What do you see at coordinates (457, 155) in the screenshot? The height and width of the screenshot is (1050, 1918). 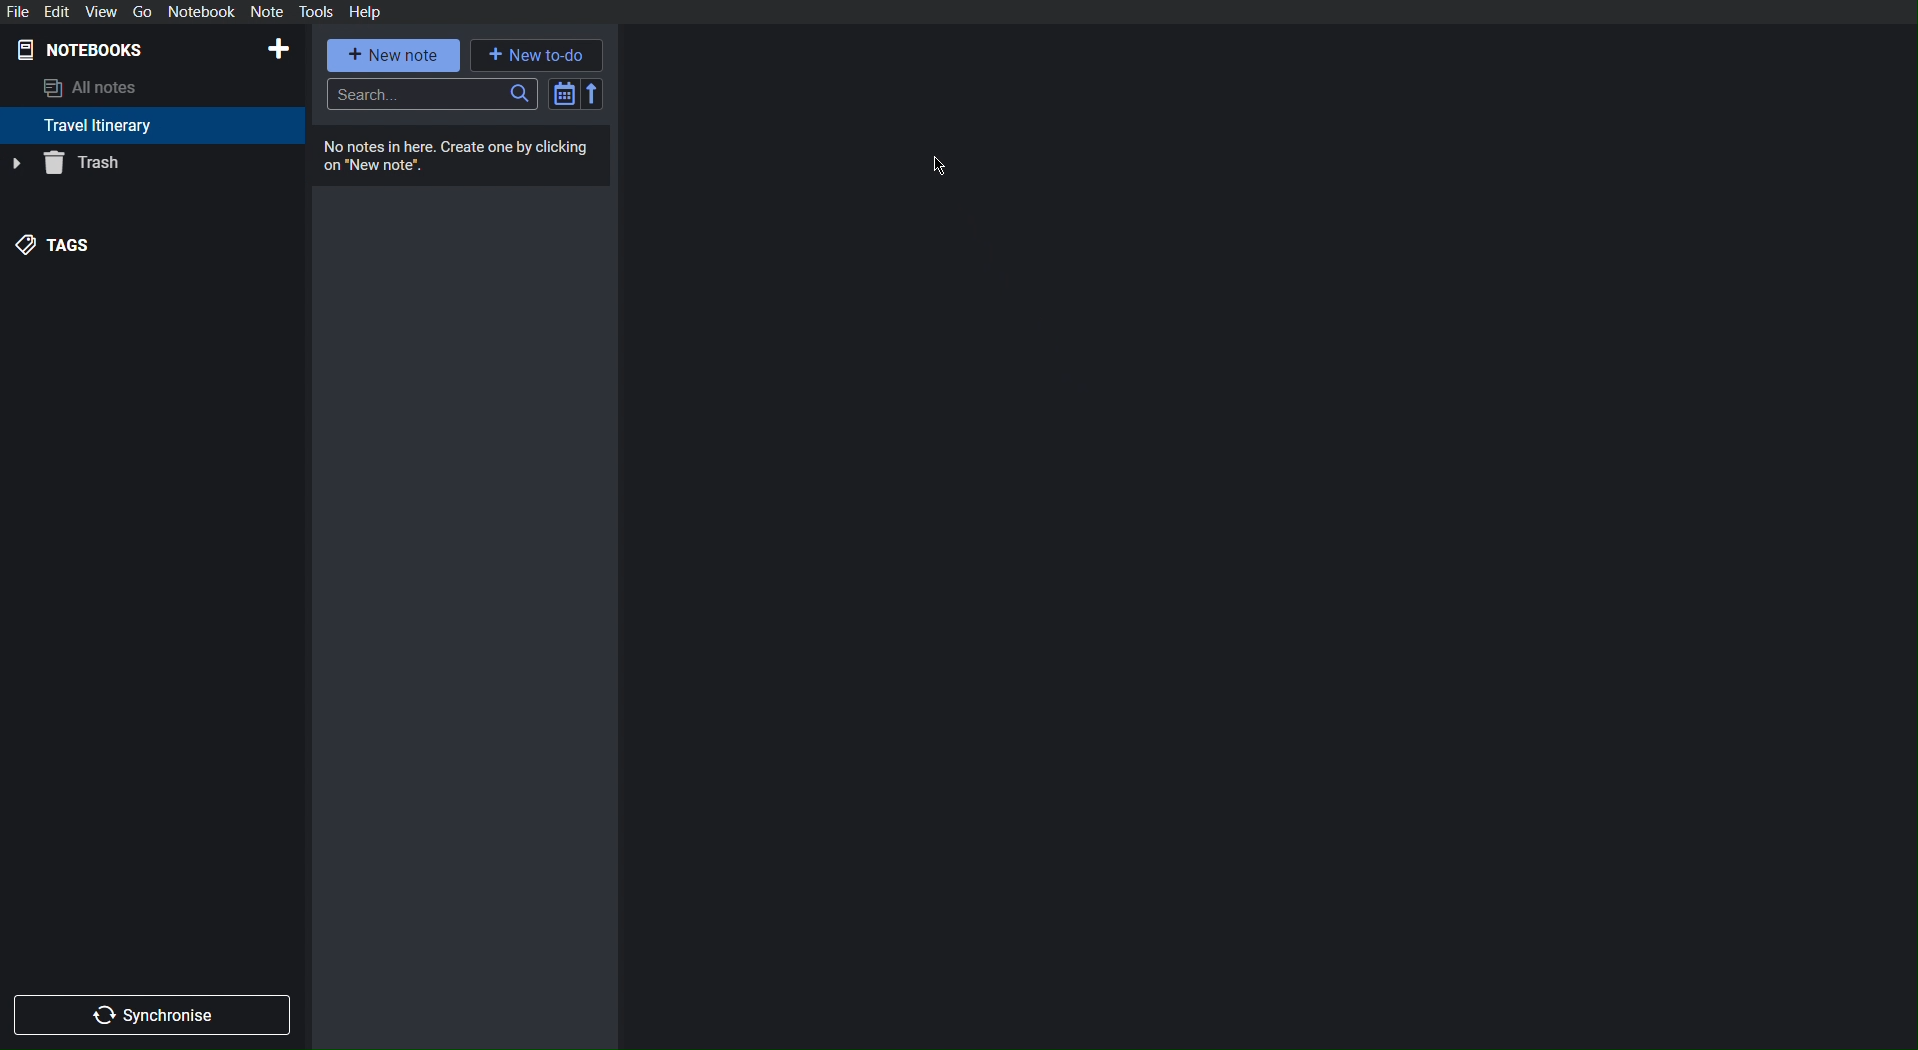 I see `No notes here. Create one by clicking on "New notes"` at bounding box center [457, 155].